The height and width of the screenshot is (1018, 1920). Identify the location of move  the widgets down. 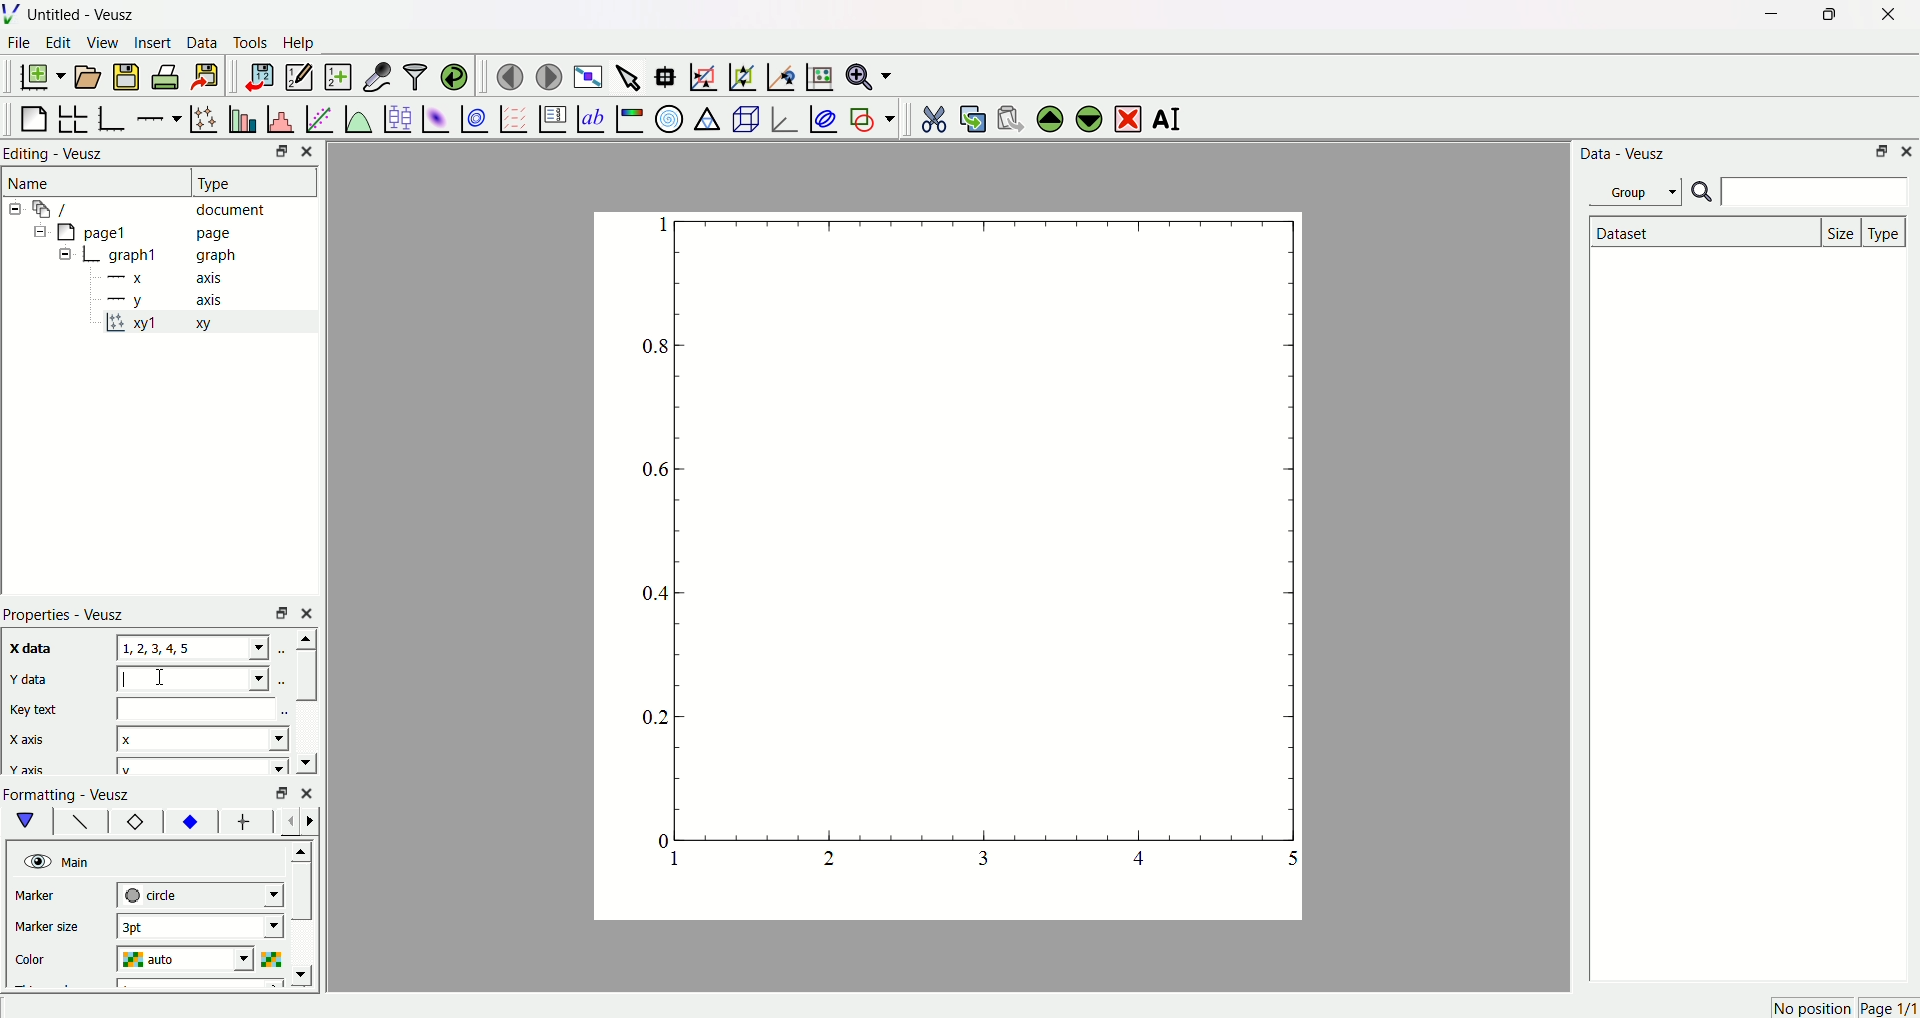
(1086, 118).